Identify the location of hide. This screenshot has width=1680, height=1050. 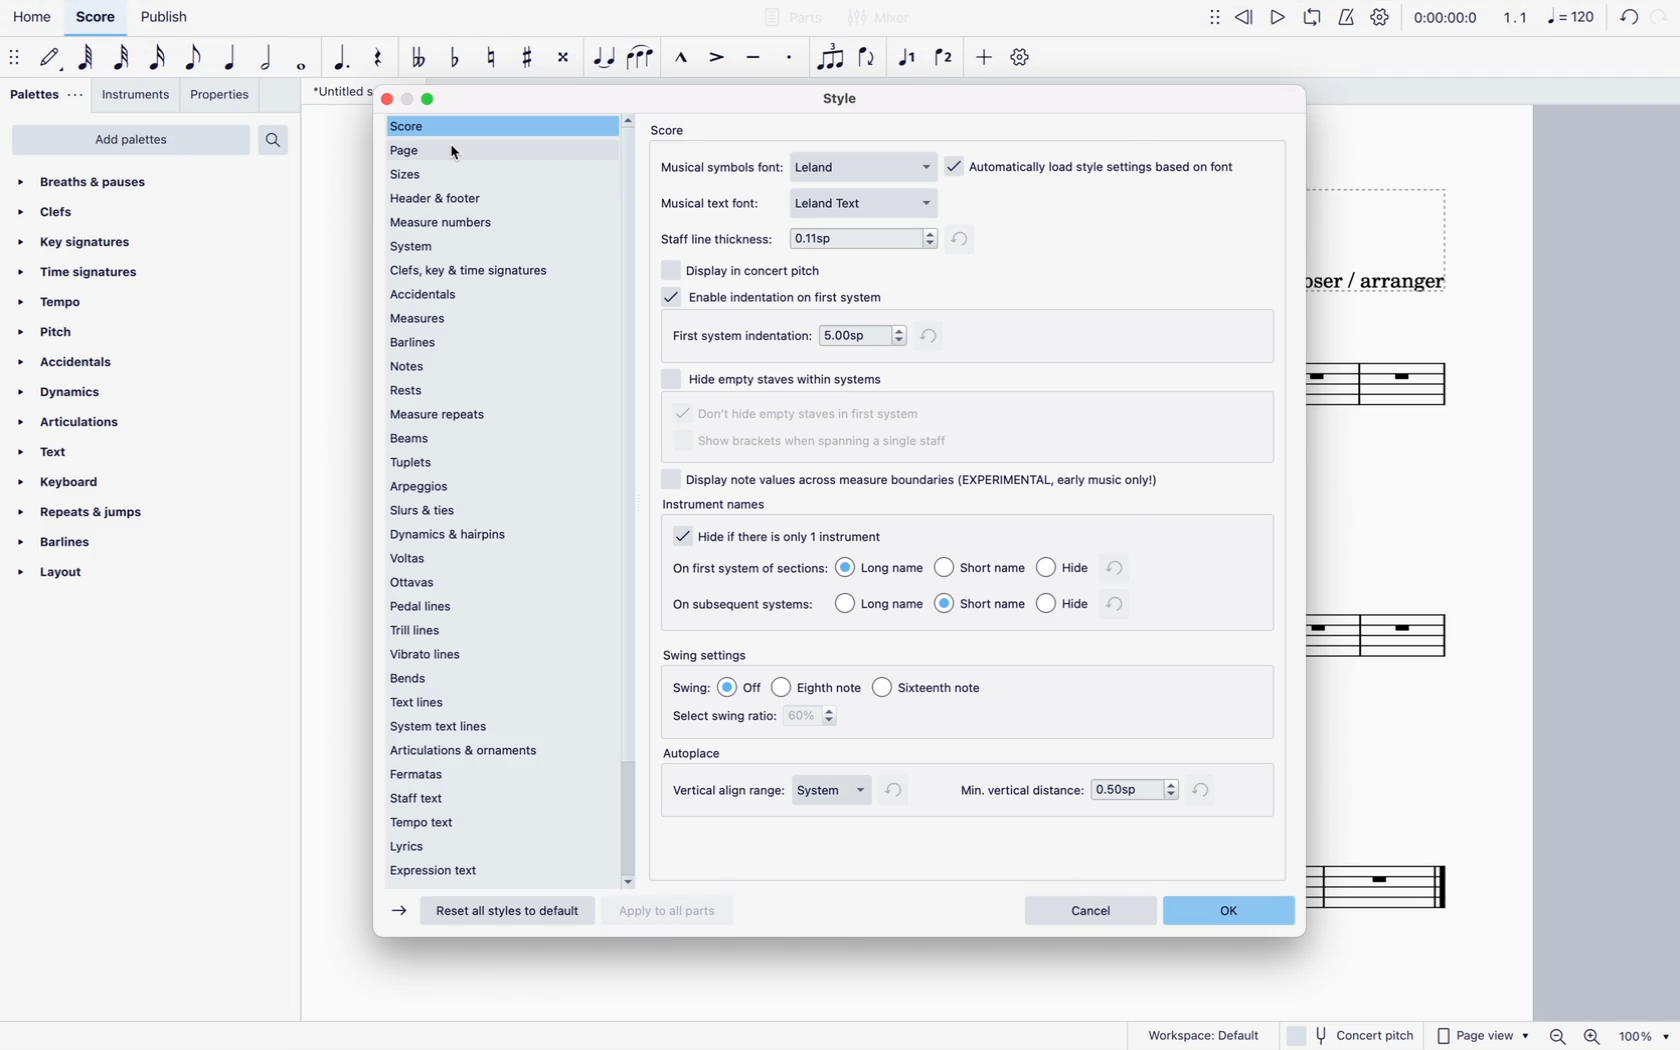
(778, 375).